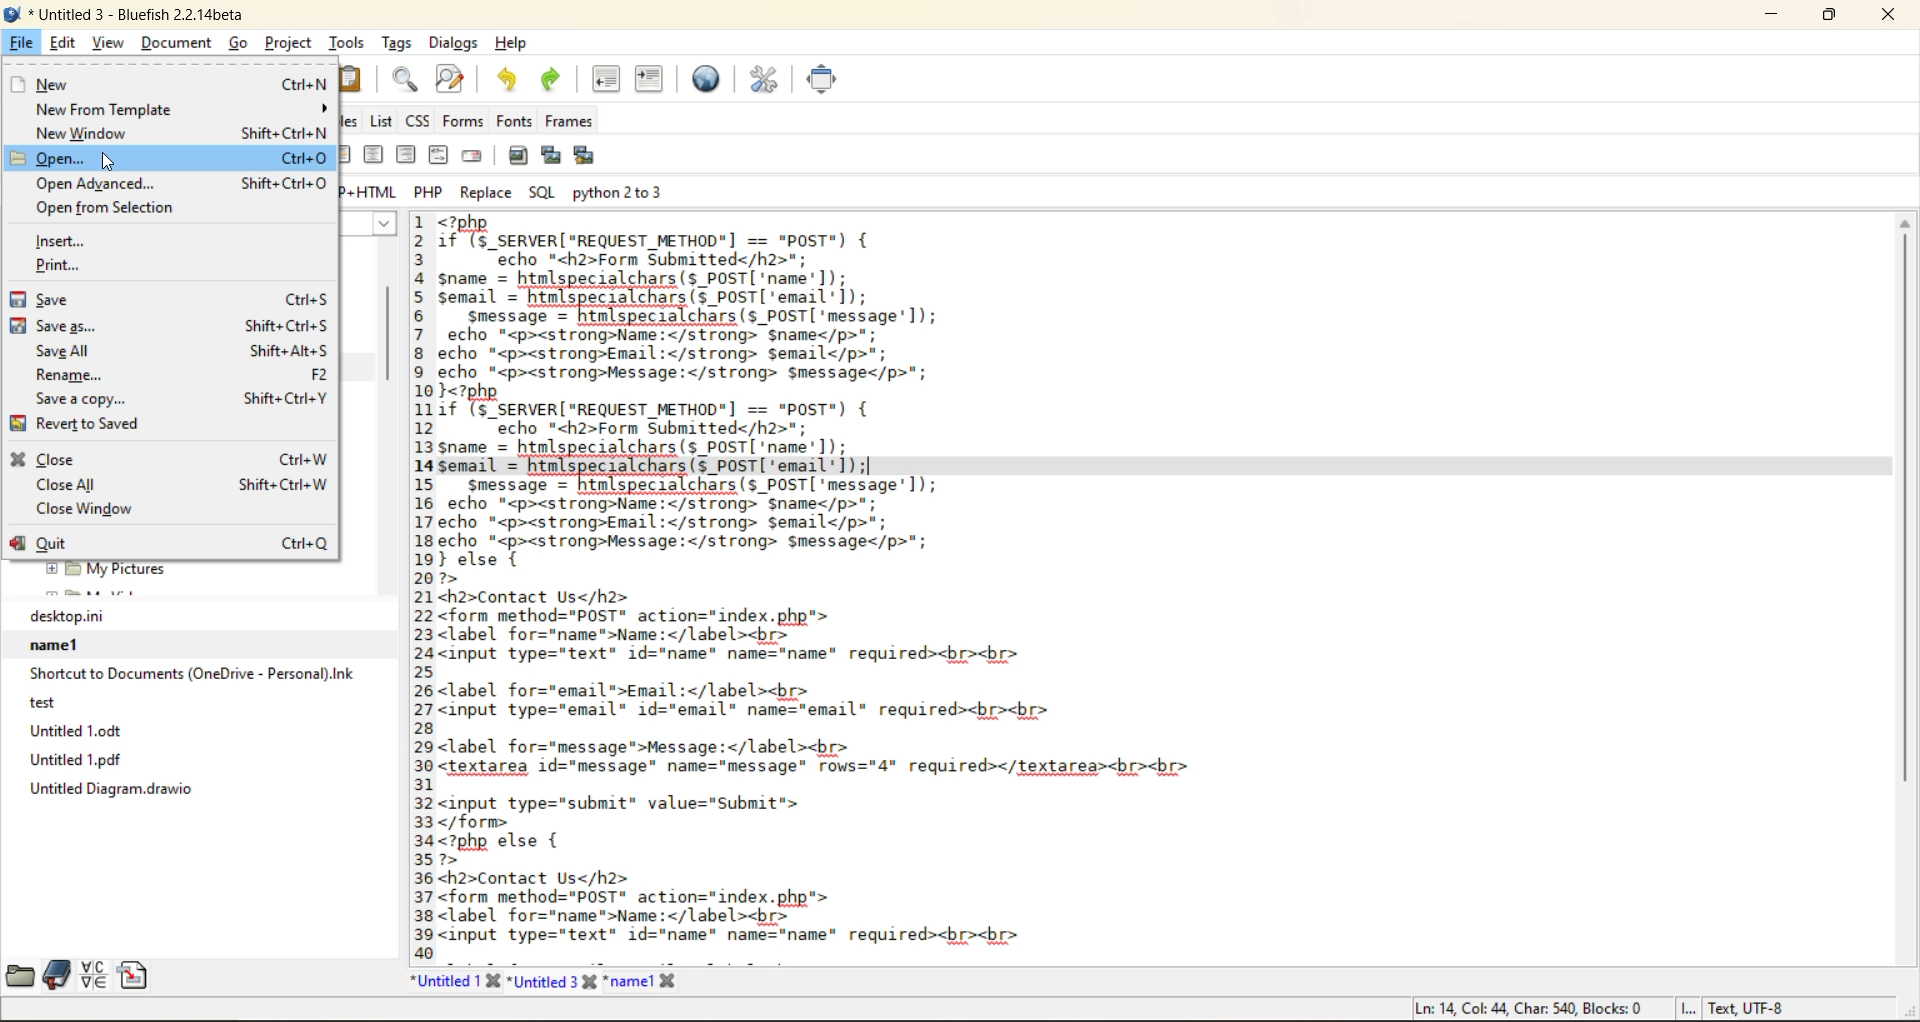 The image size is (1920, 1022). What do you see at coordinates (540, 191) in the screenshot?
I see `sql` at bounding box center [540, 191].